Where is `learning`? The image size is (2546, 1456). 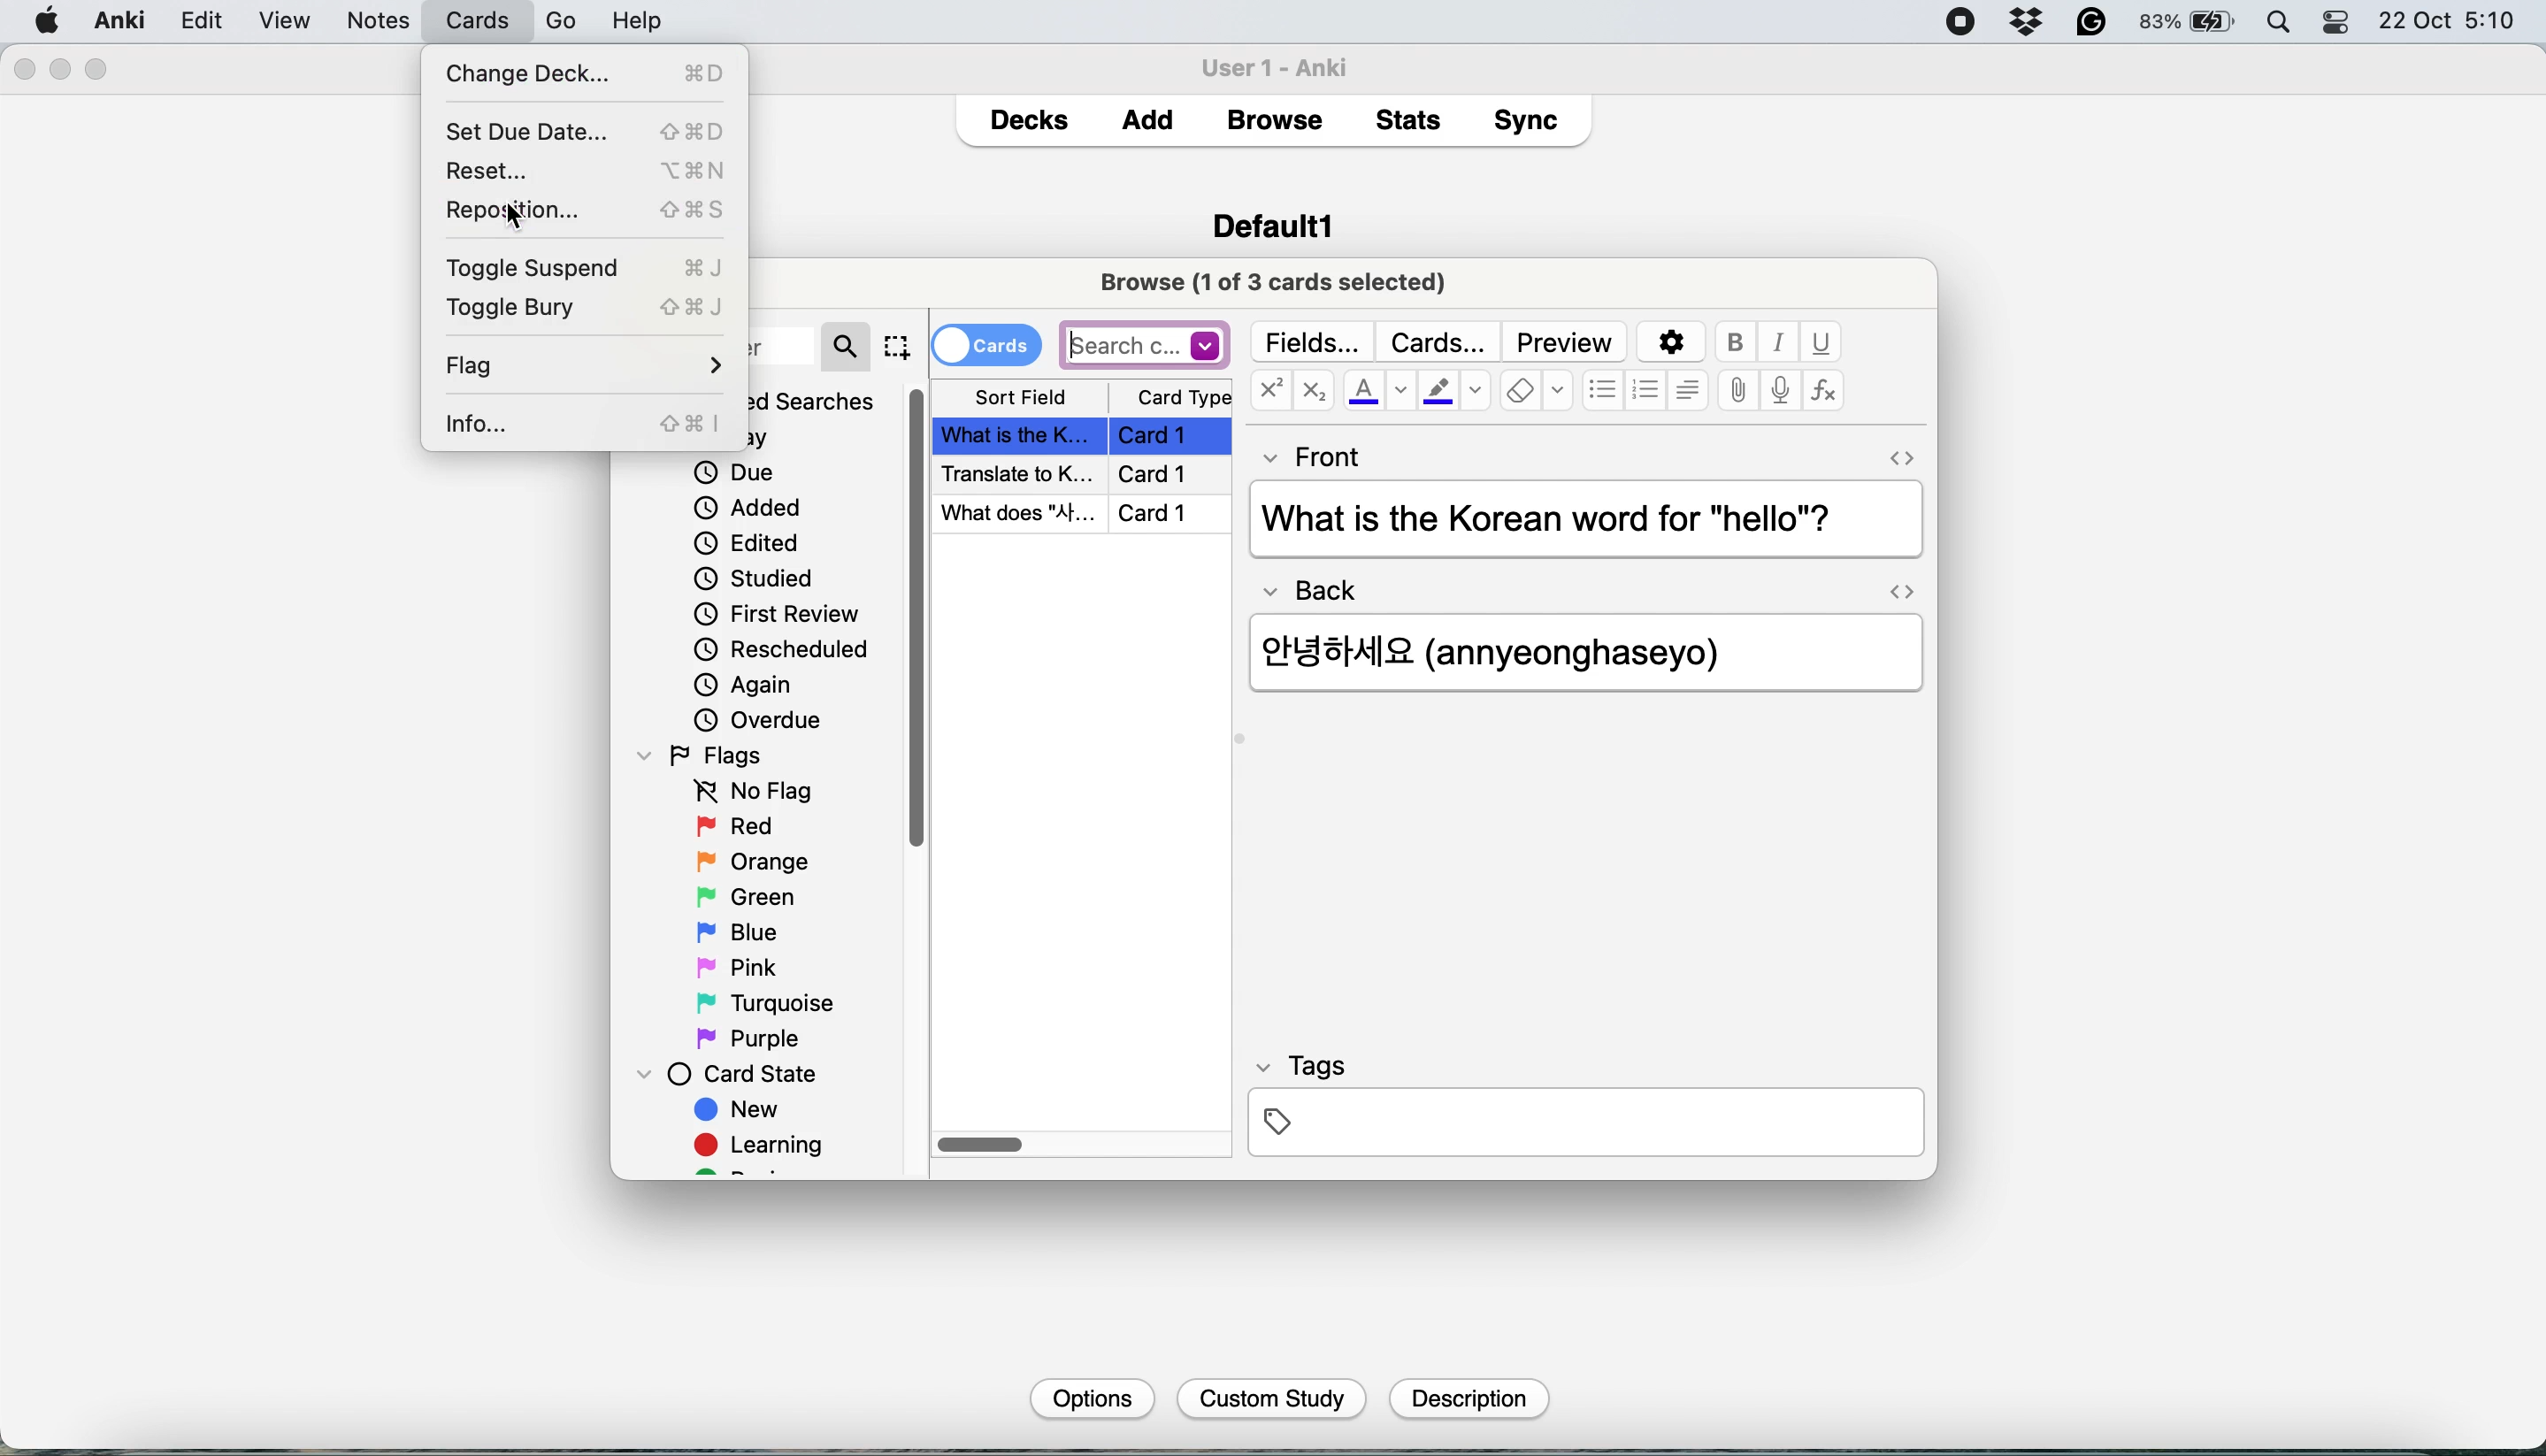
learning is located at coordinates (766, 1148).